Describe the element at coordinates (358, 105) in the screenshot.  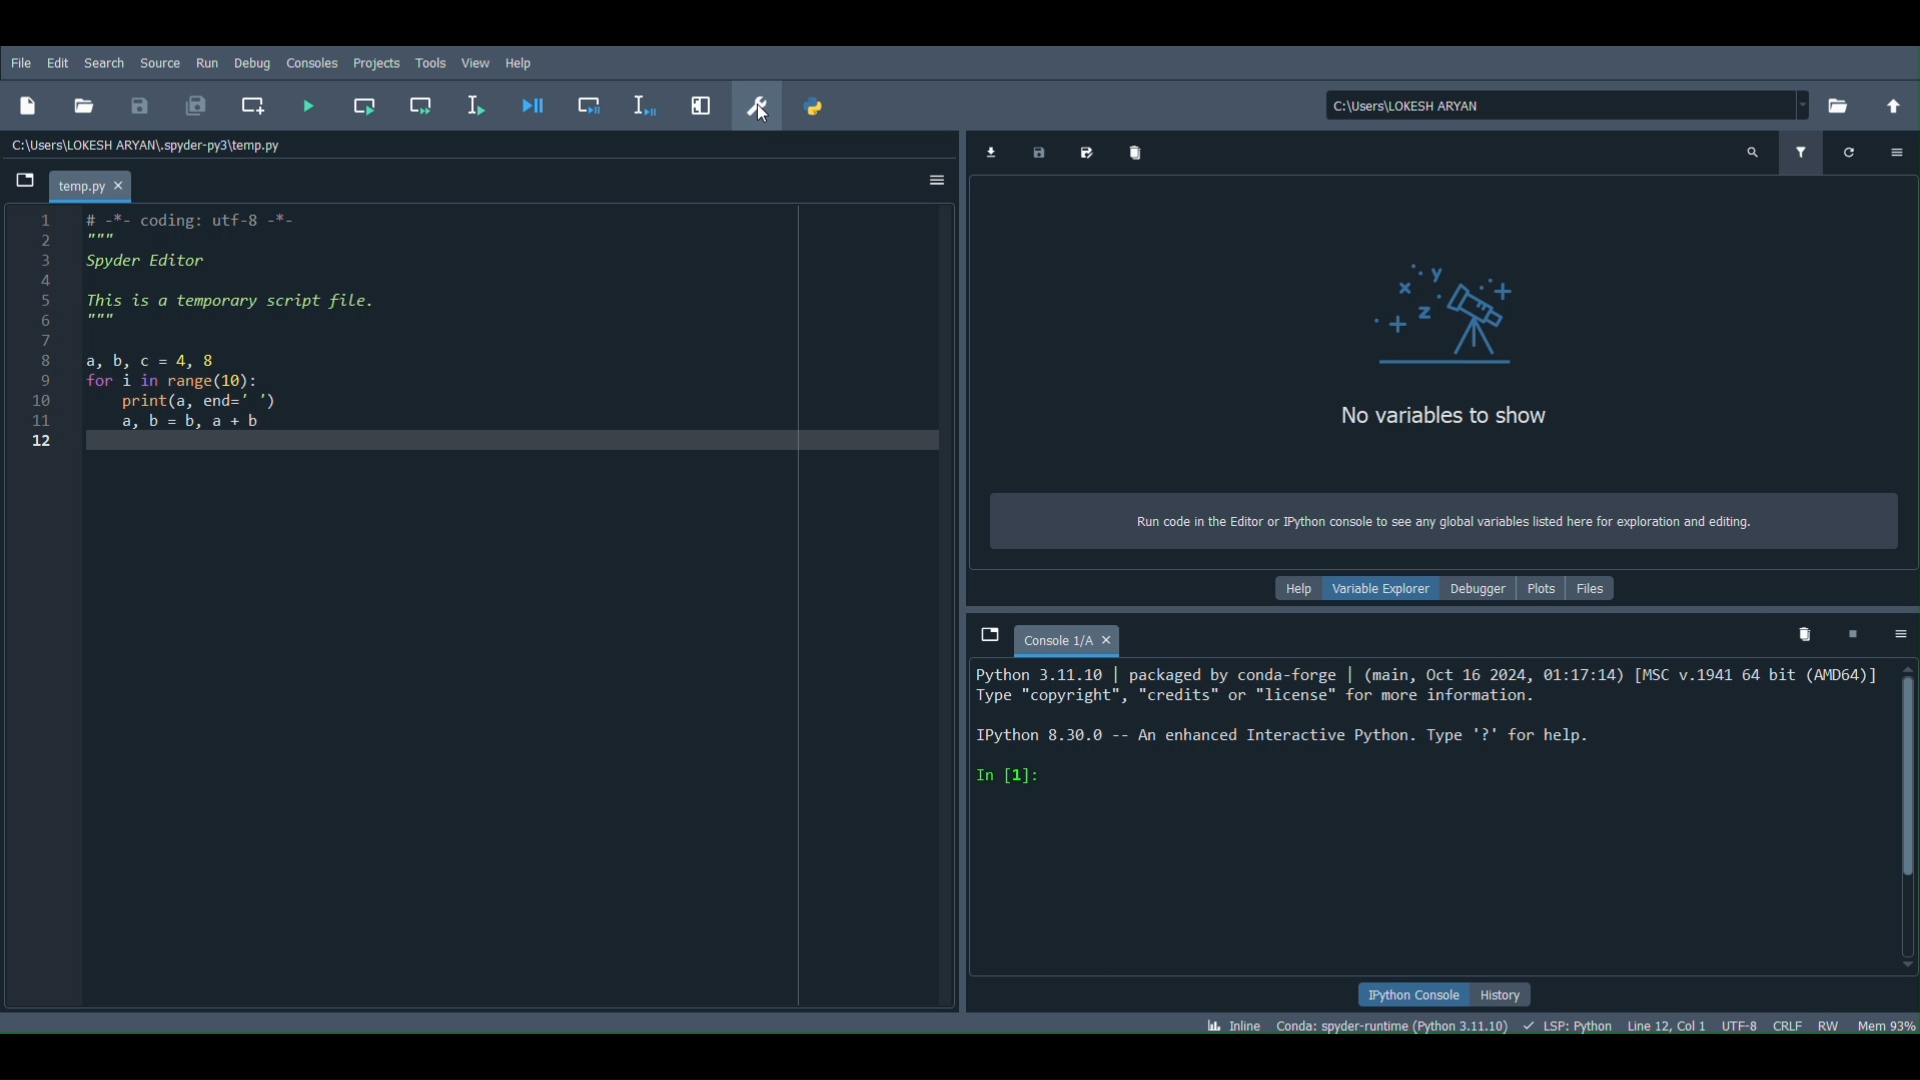
I see `Run current cell (Ctrl + Return)` at that location.